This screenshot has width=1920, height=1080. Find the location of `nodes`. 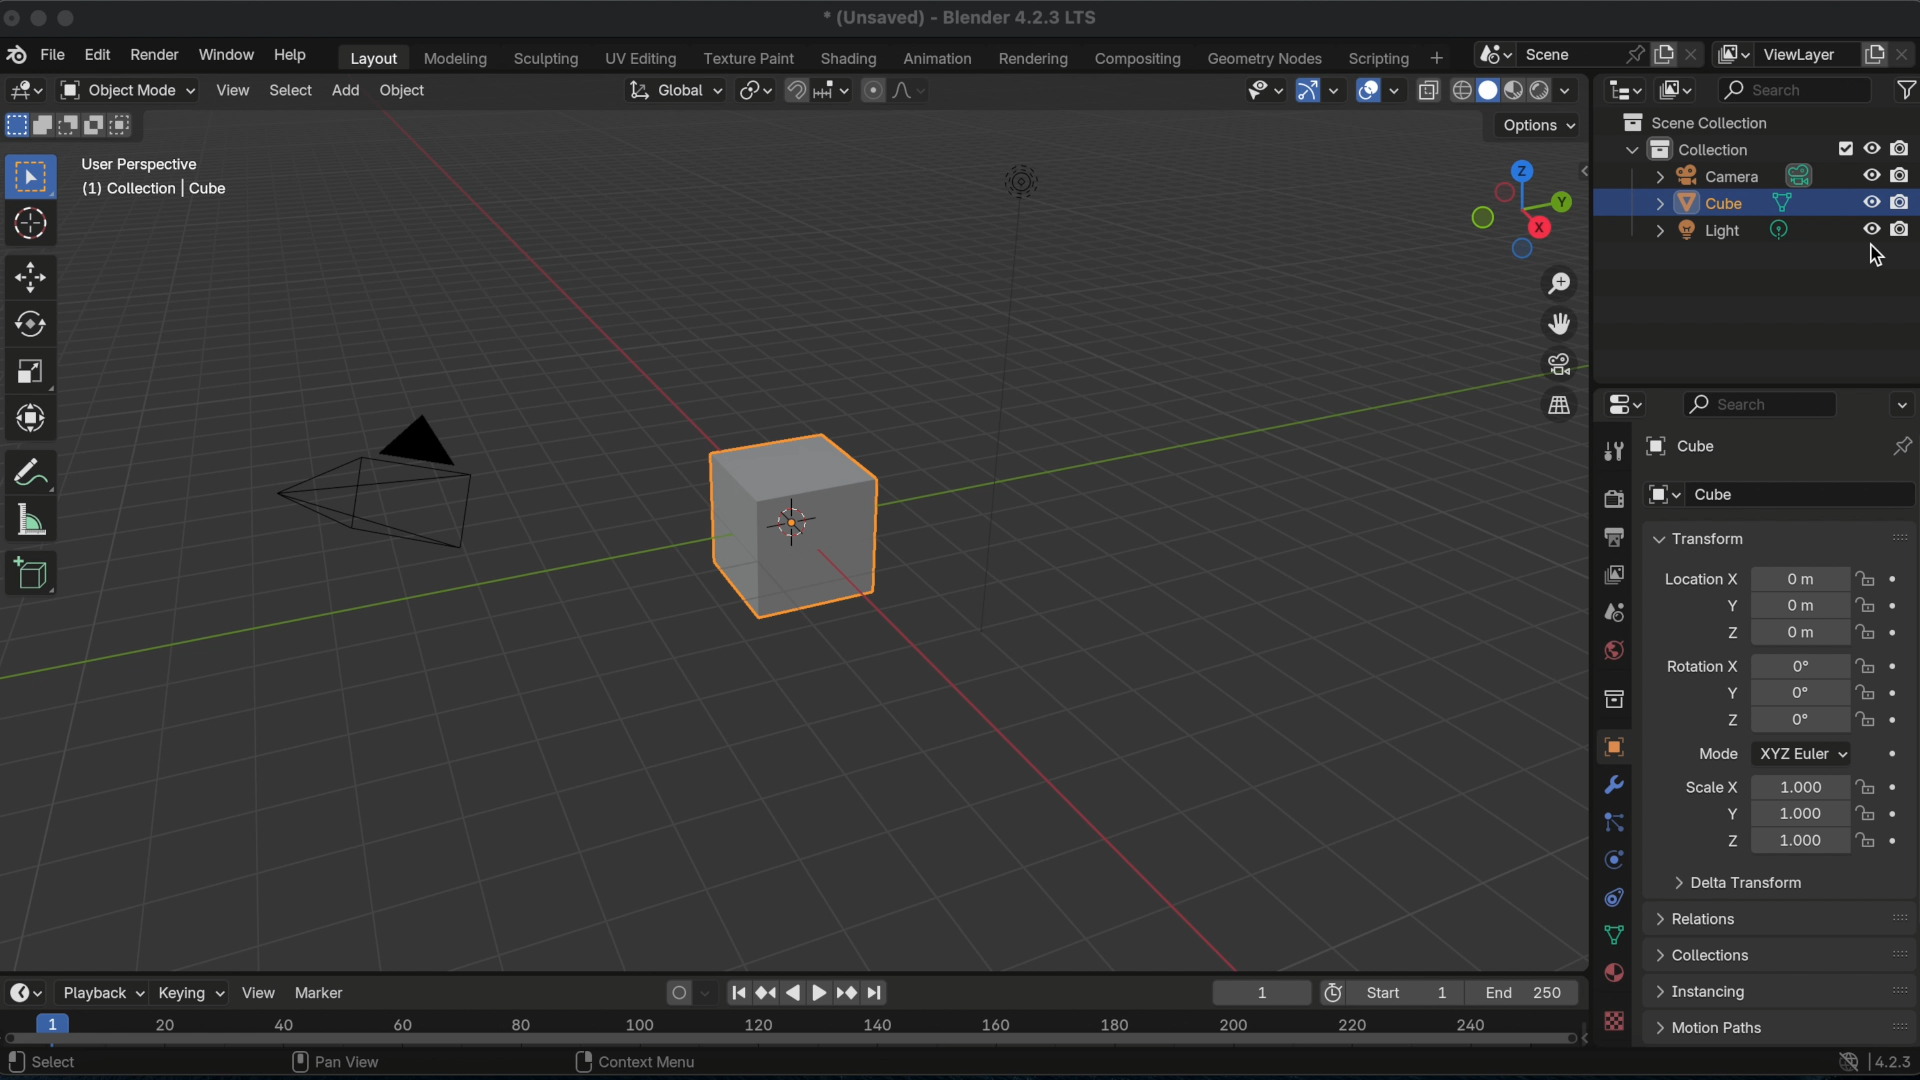

nodes is located at coordinates (1305, 56).